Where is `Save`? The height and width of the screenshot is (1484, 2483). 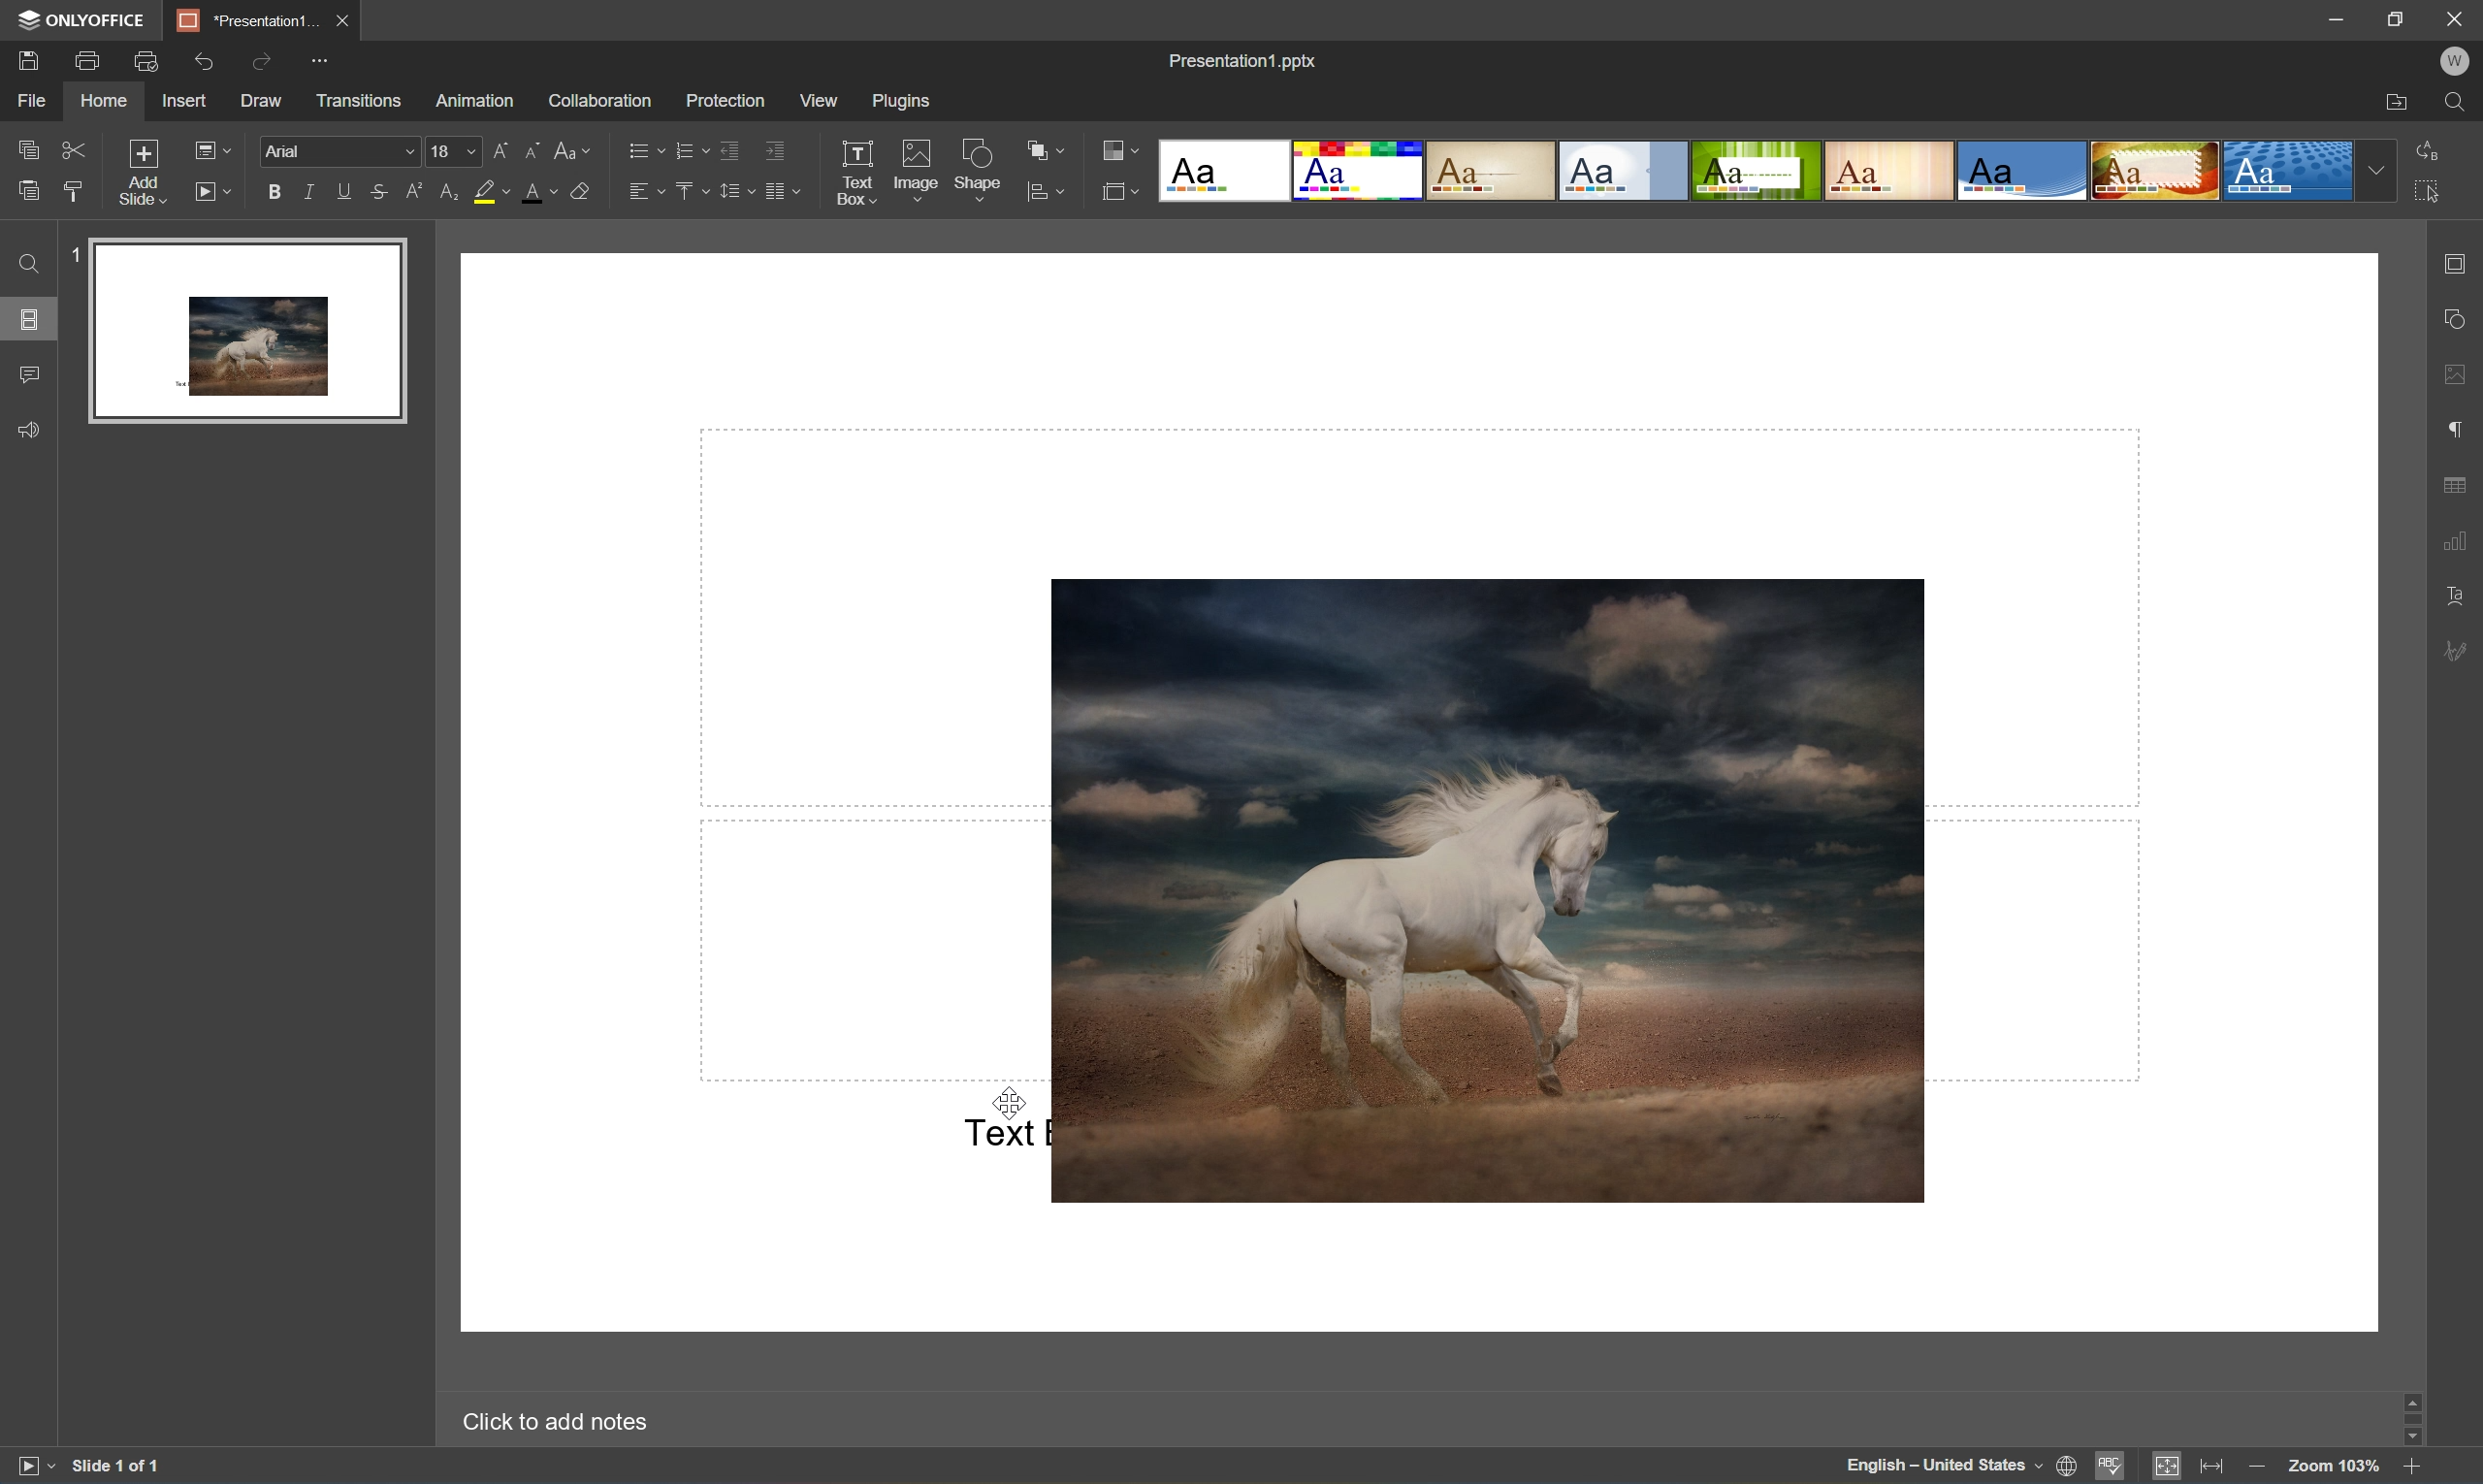 Save is located at coordinates (337, 19).